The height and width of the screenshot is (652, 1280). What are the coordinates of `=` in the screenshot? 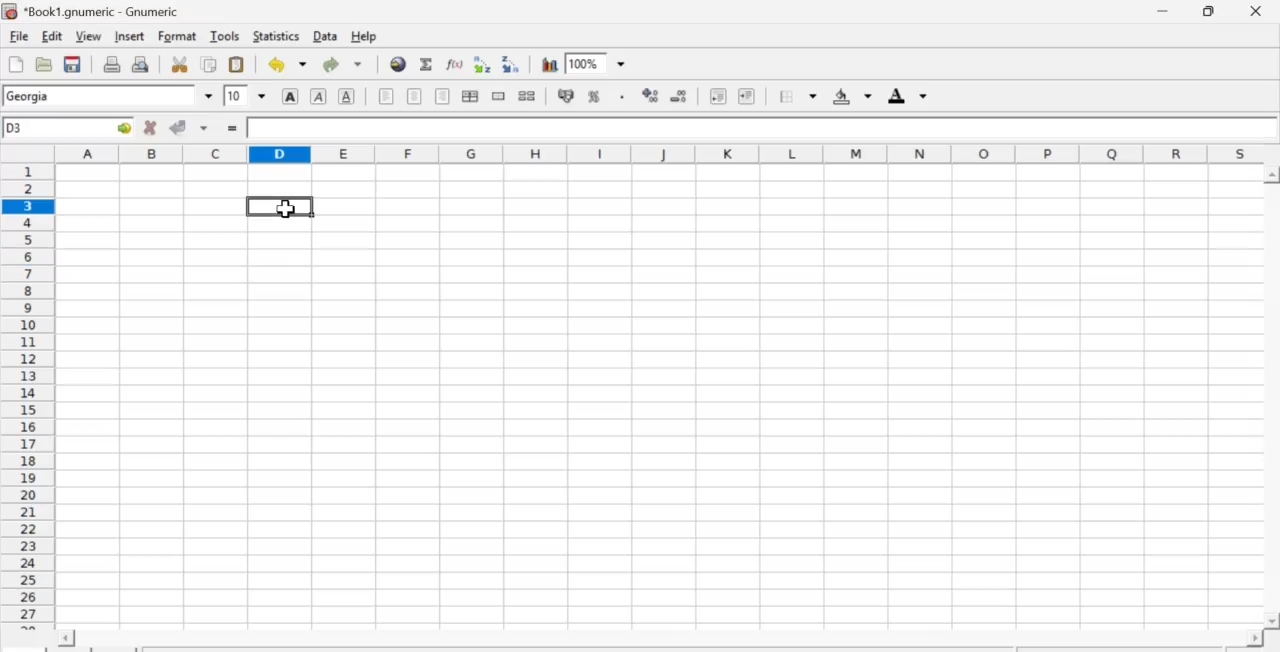 It's located at (231, 129).